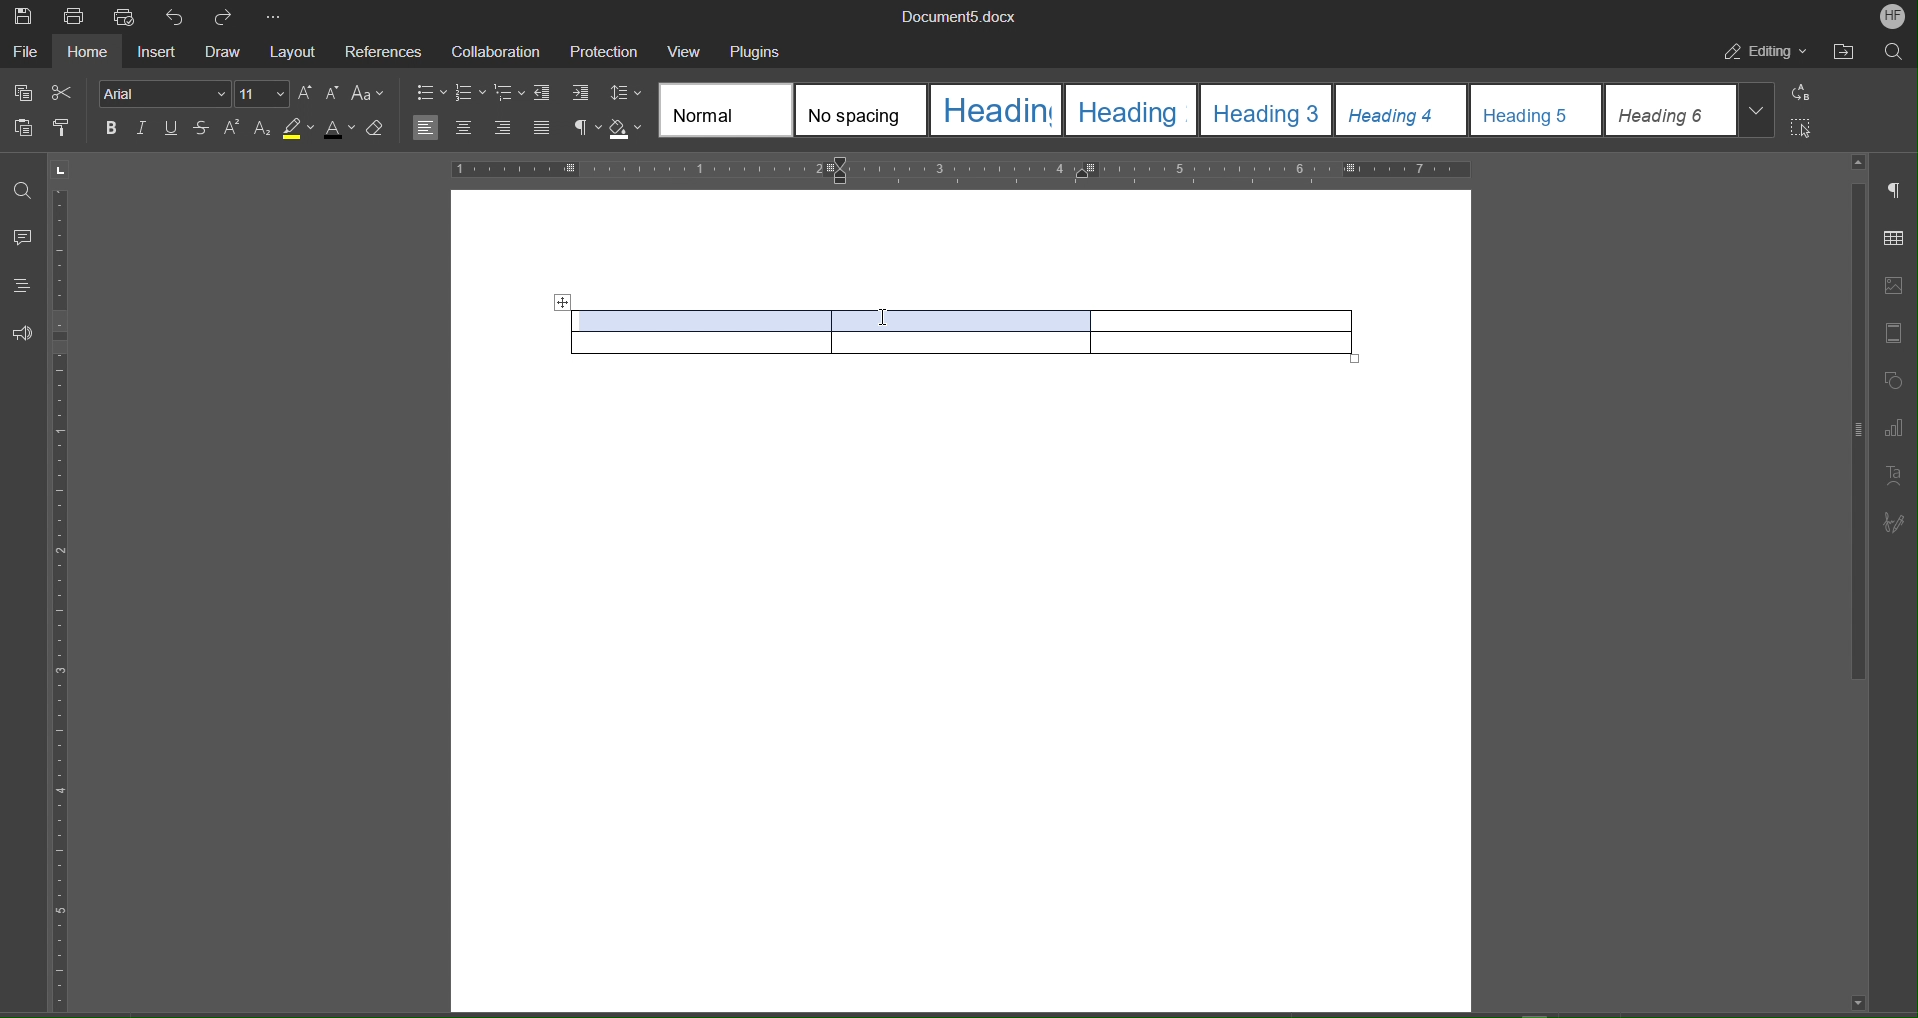 Image resolution: width=1918 pixels, height=1018 pixels. Describe the element at coordinates (180, 18) in the screenshot. I see `Undo` at that location.